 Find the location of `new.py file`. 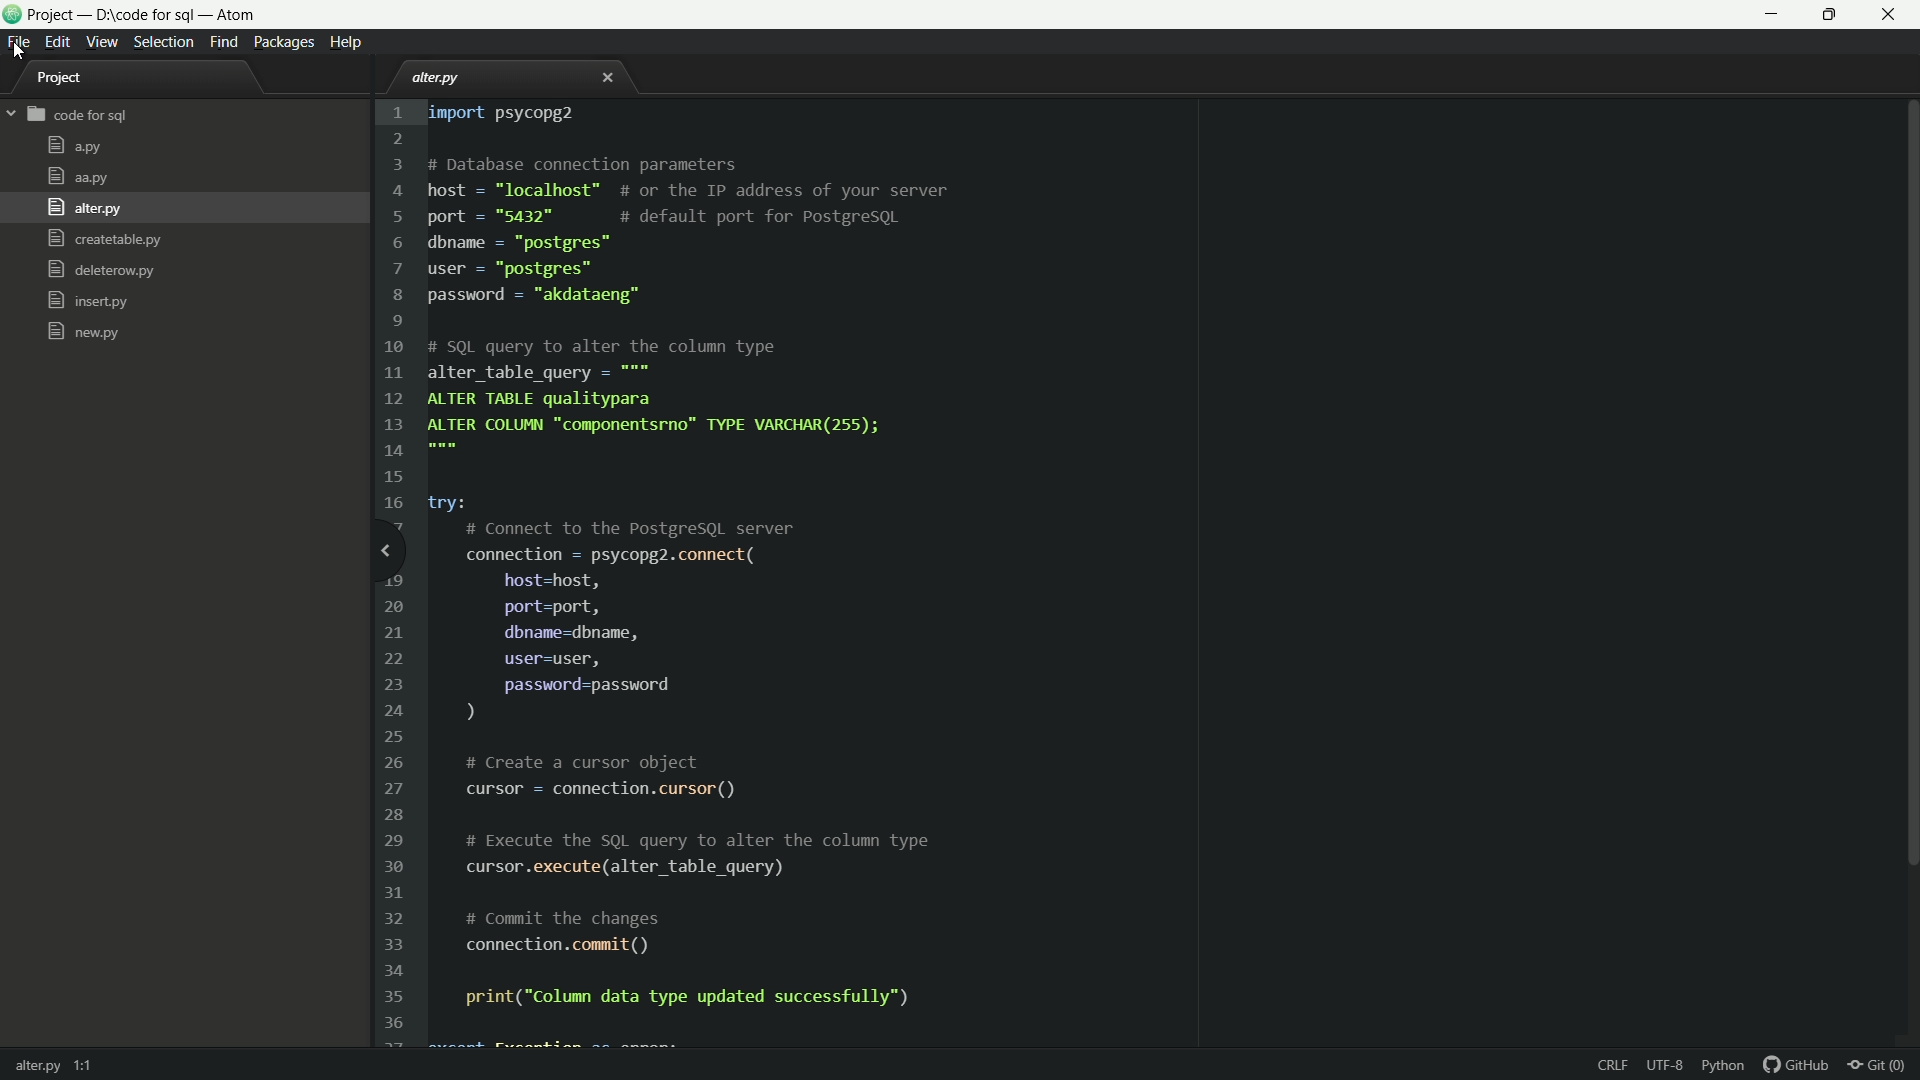

new.py file is located at coordinates (83, 331).